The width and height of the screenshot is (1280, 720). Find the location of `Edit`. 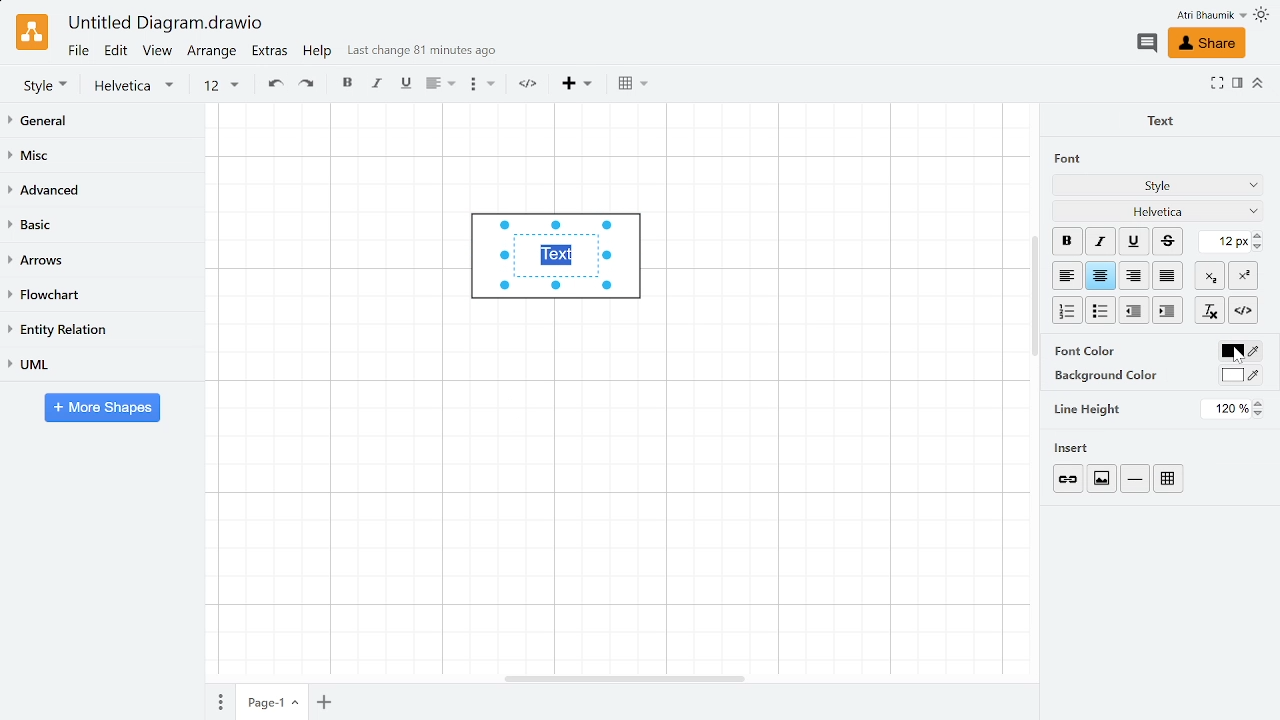

Edit is located at coordinates (116, 51).